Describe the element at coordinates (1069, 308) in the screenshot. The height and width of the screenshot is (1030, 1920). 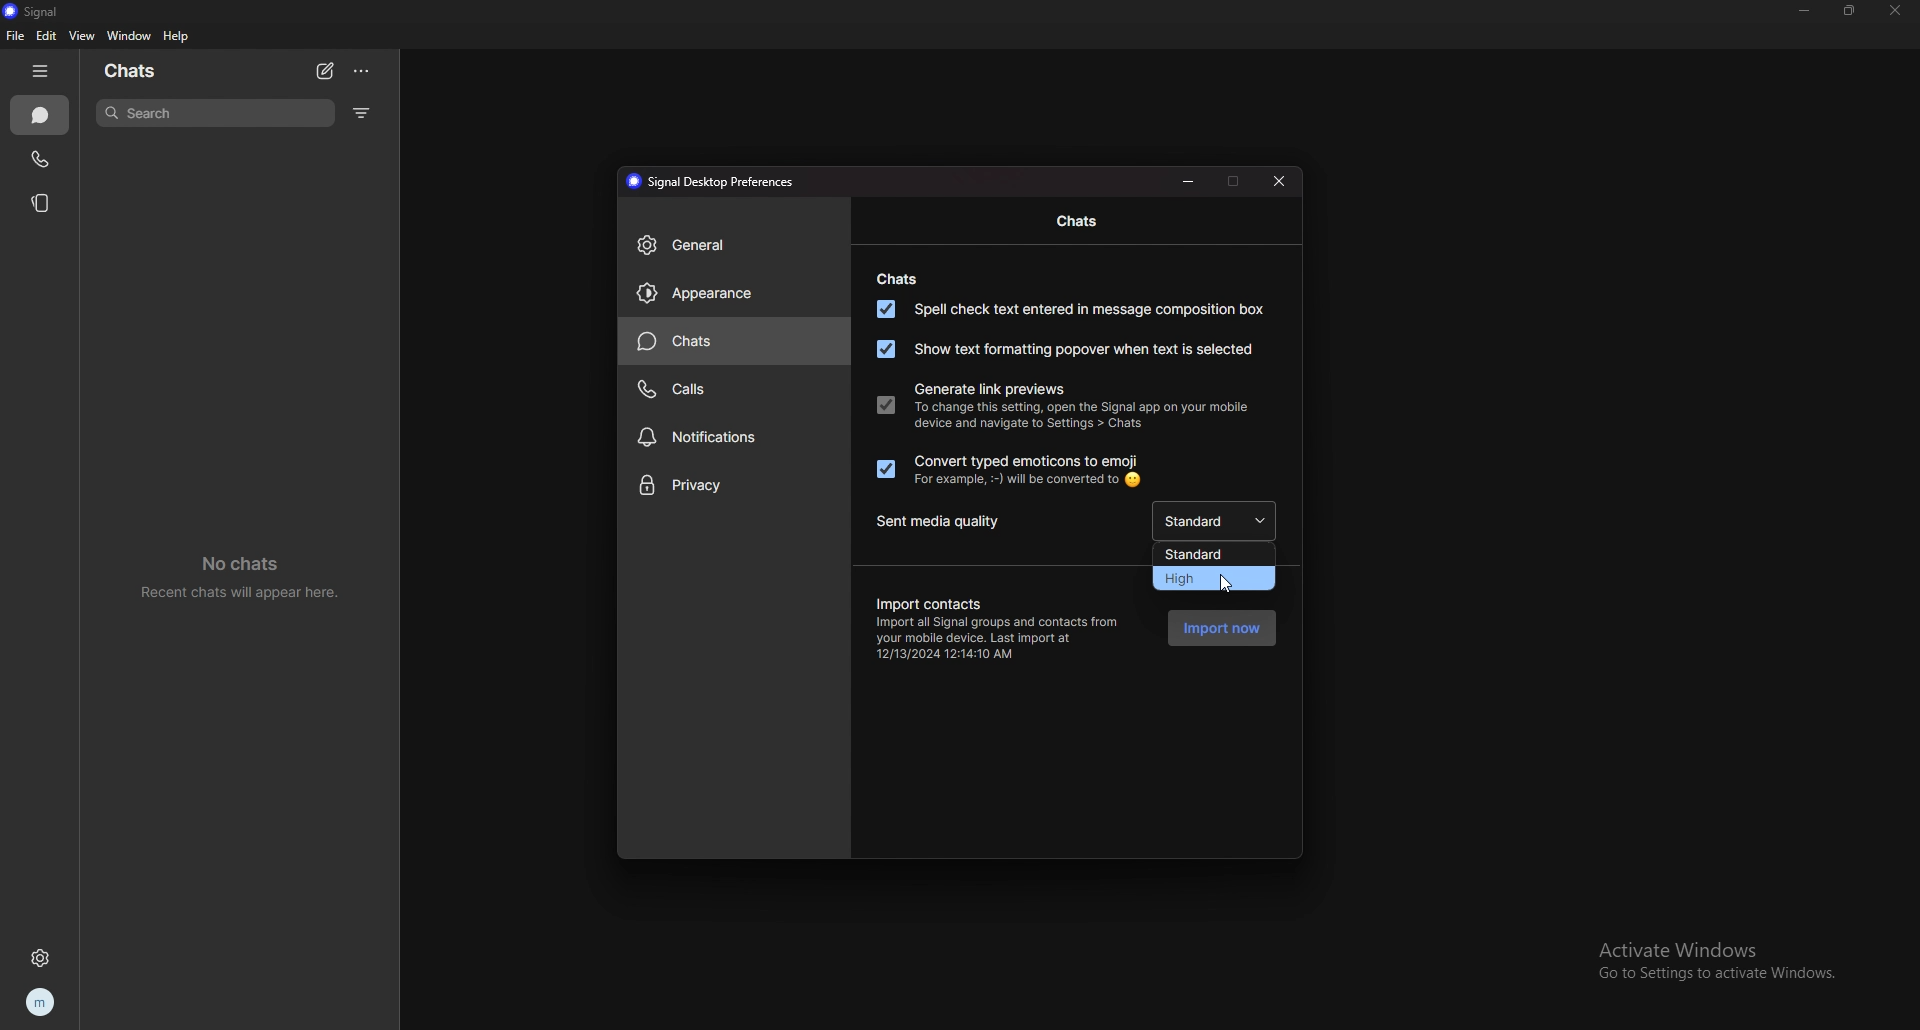
I see `spell check text entered in message composition box` at that location.